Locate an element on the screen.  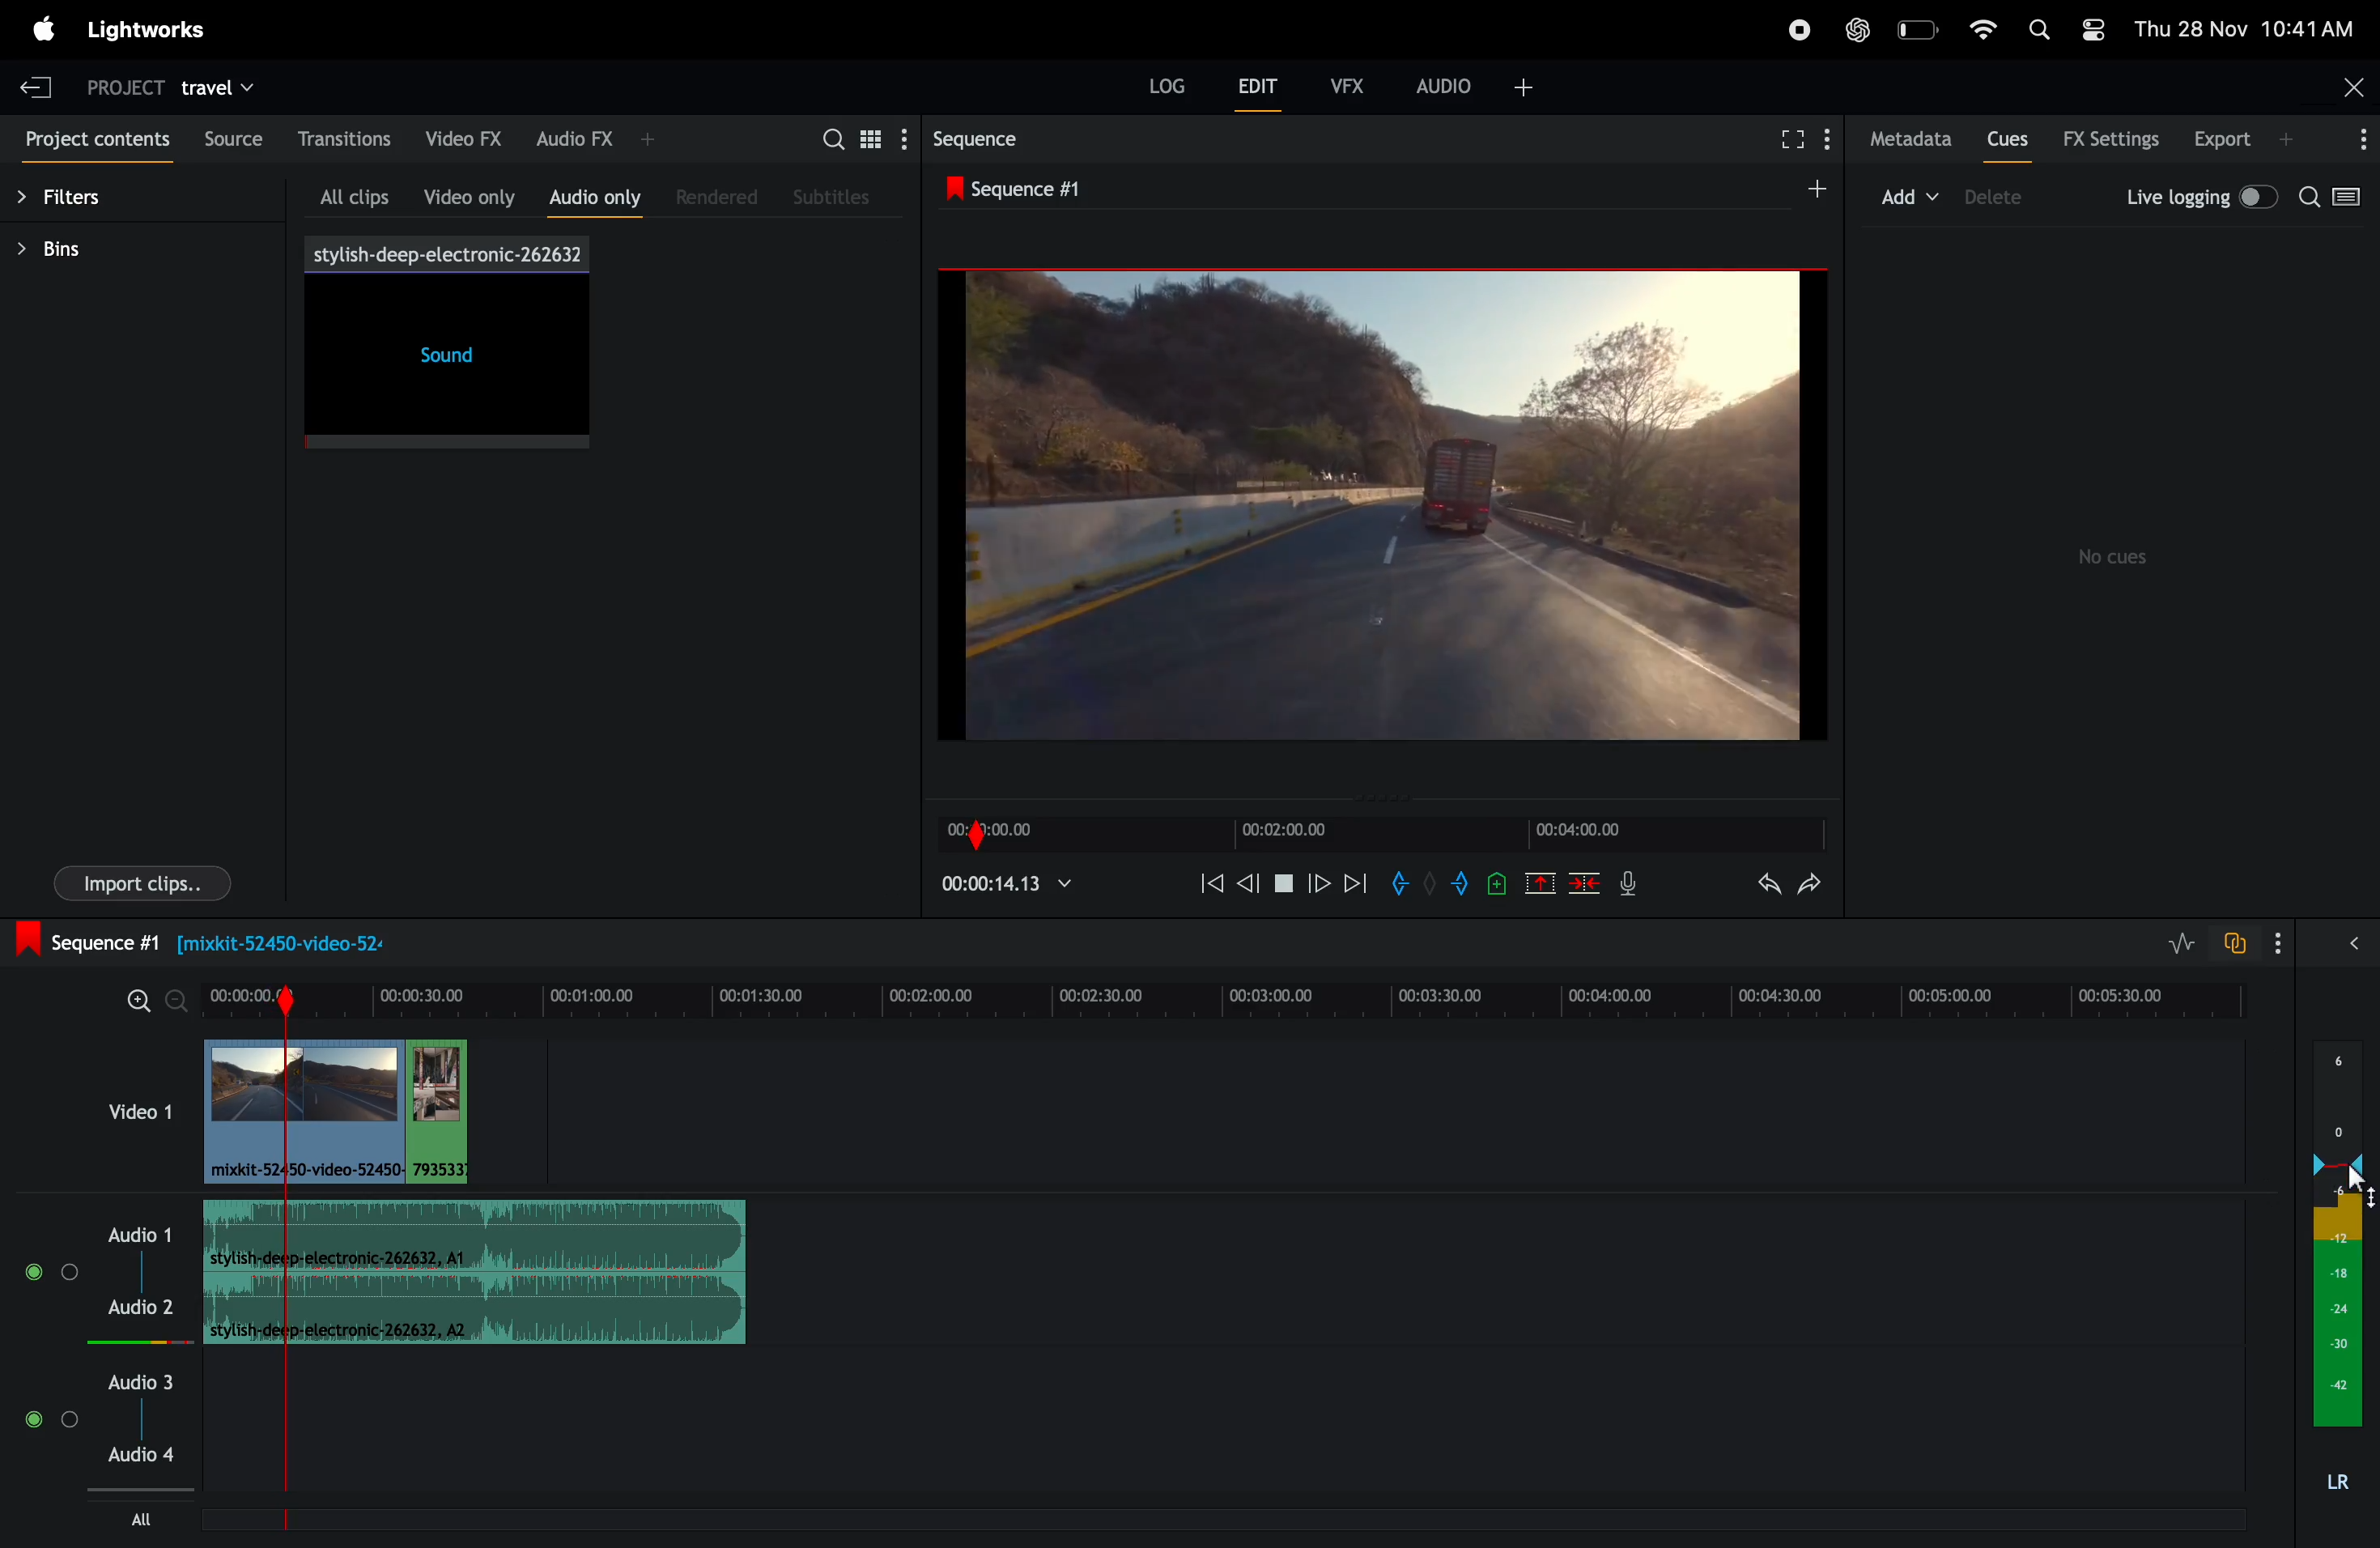
time is located at coordinates (1011, 830).